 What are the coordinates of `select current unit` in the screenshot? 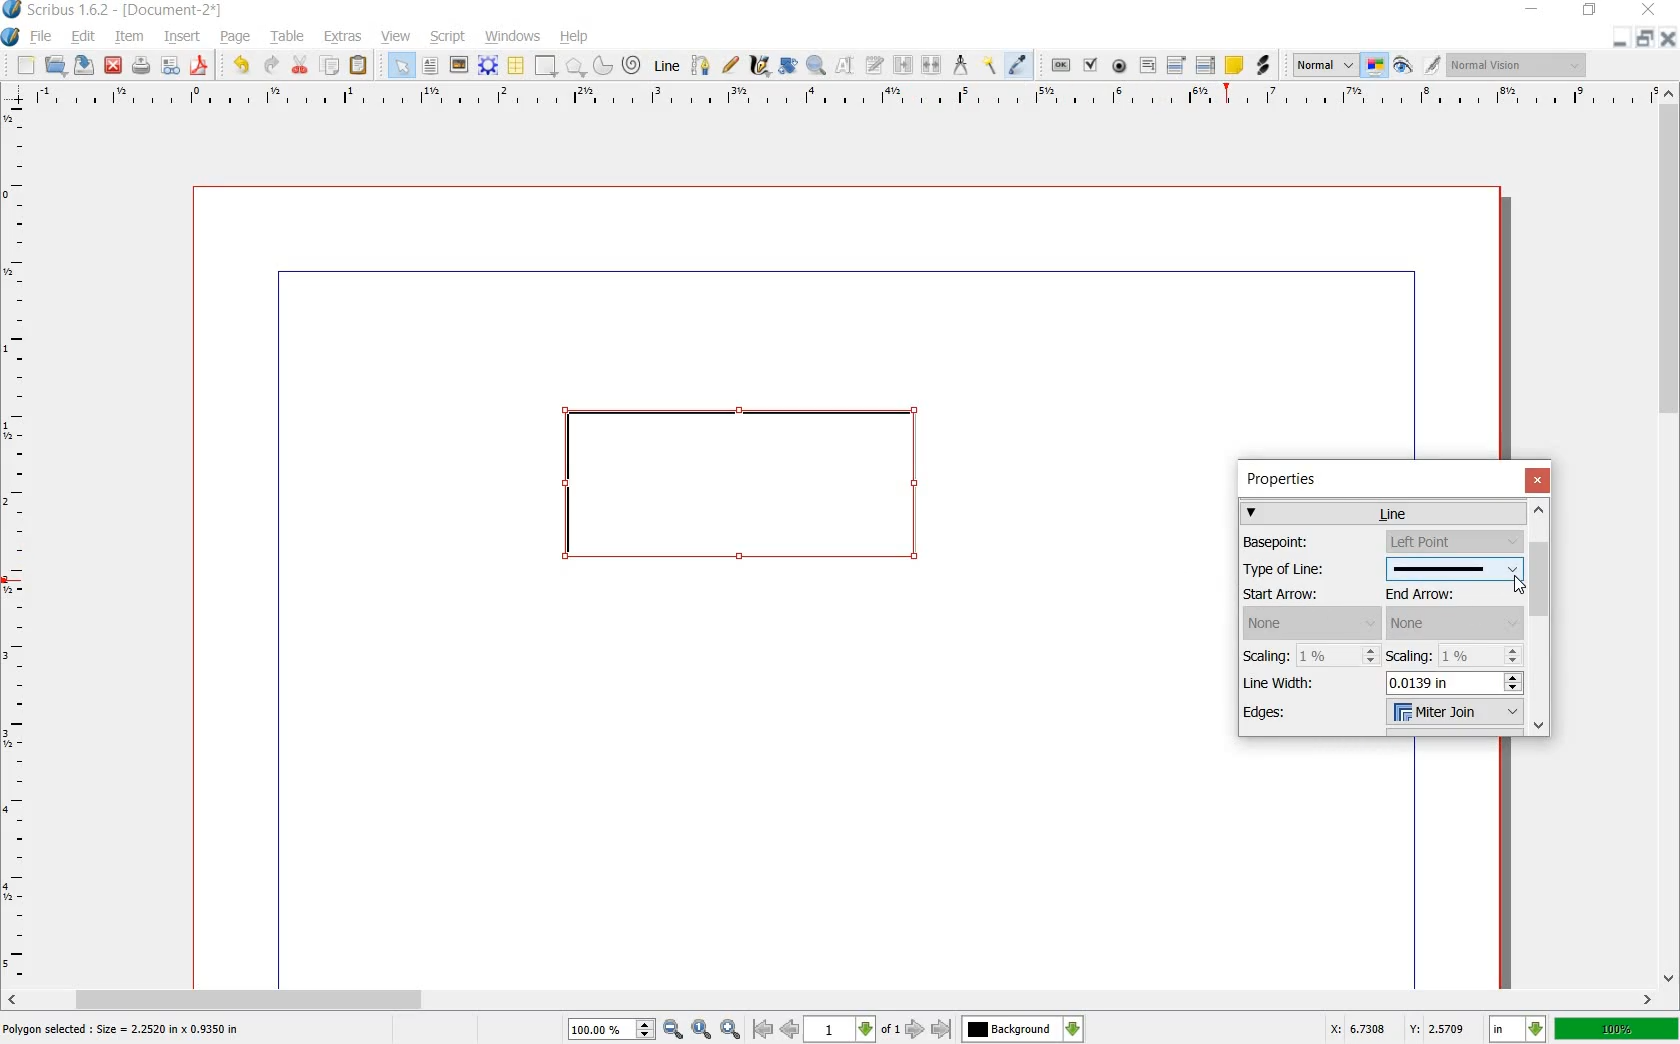 It's located at (1515, 1029).